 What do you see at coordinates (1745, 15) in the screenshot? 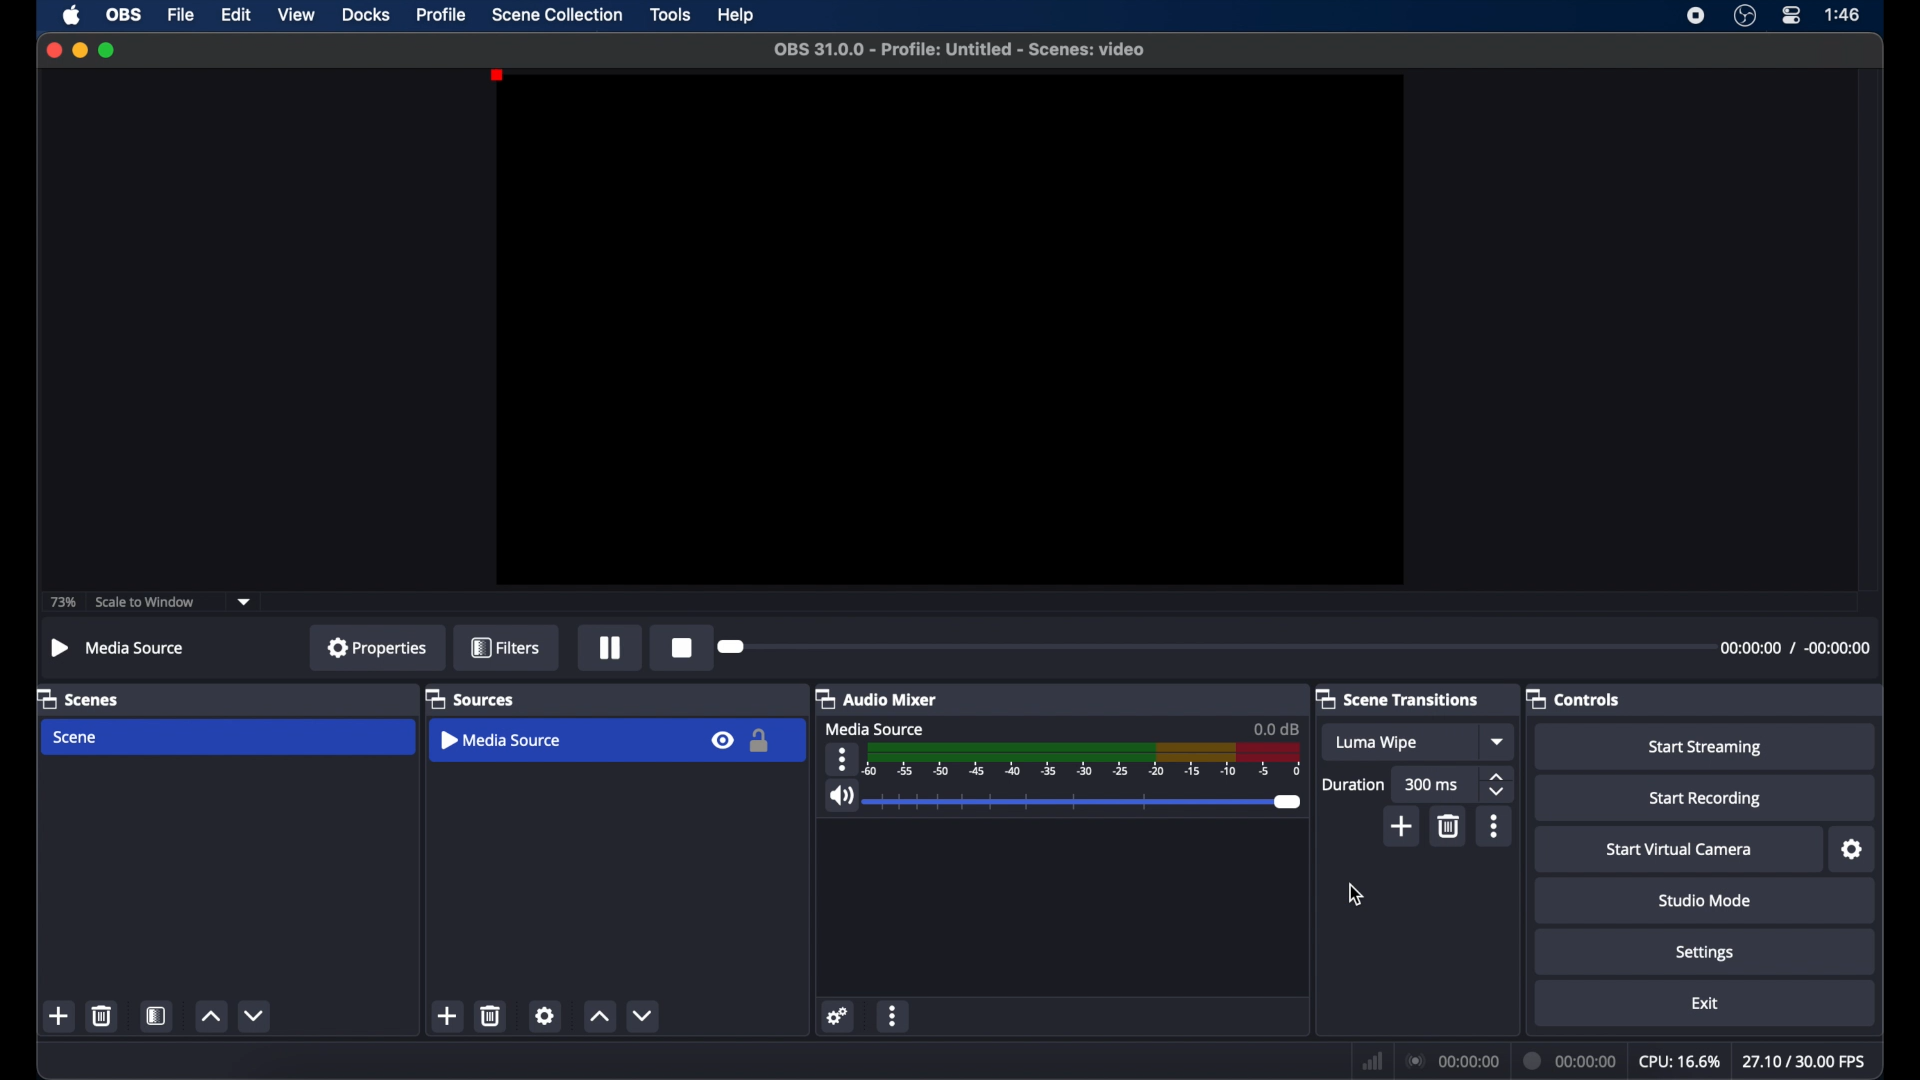
I see `obs studio` at bounding box center [1745, 15].